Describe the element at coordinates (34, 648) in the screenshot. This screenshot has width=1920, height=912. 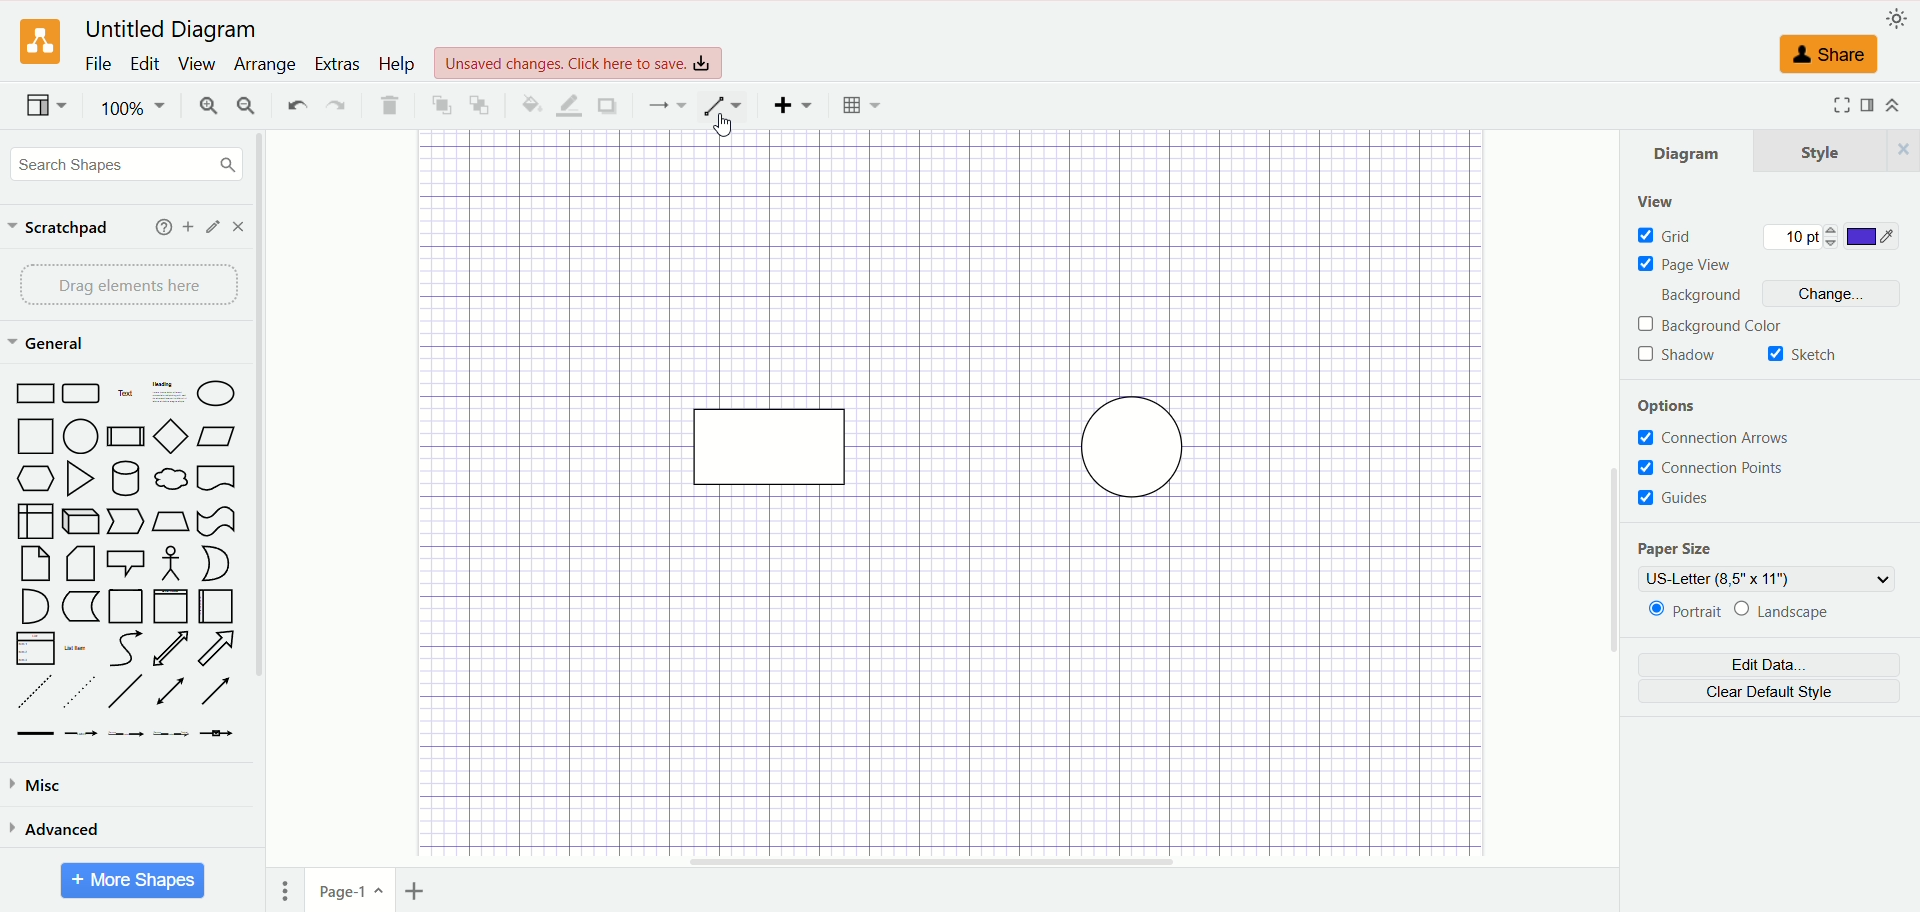
I see `Item List` at that location.